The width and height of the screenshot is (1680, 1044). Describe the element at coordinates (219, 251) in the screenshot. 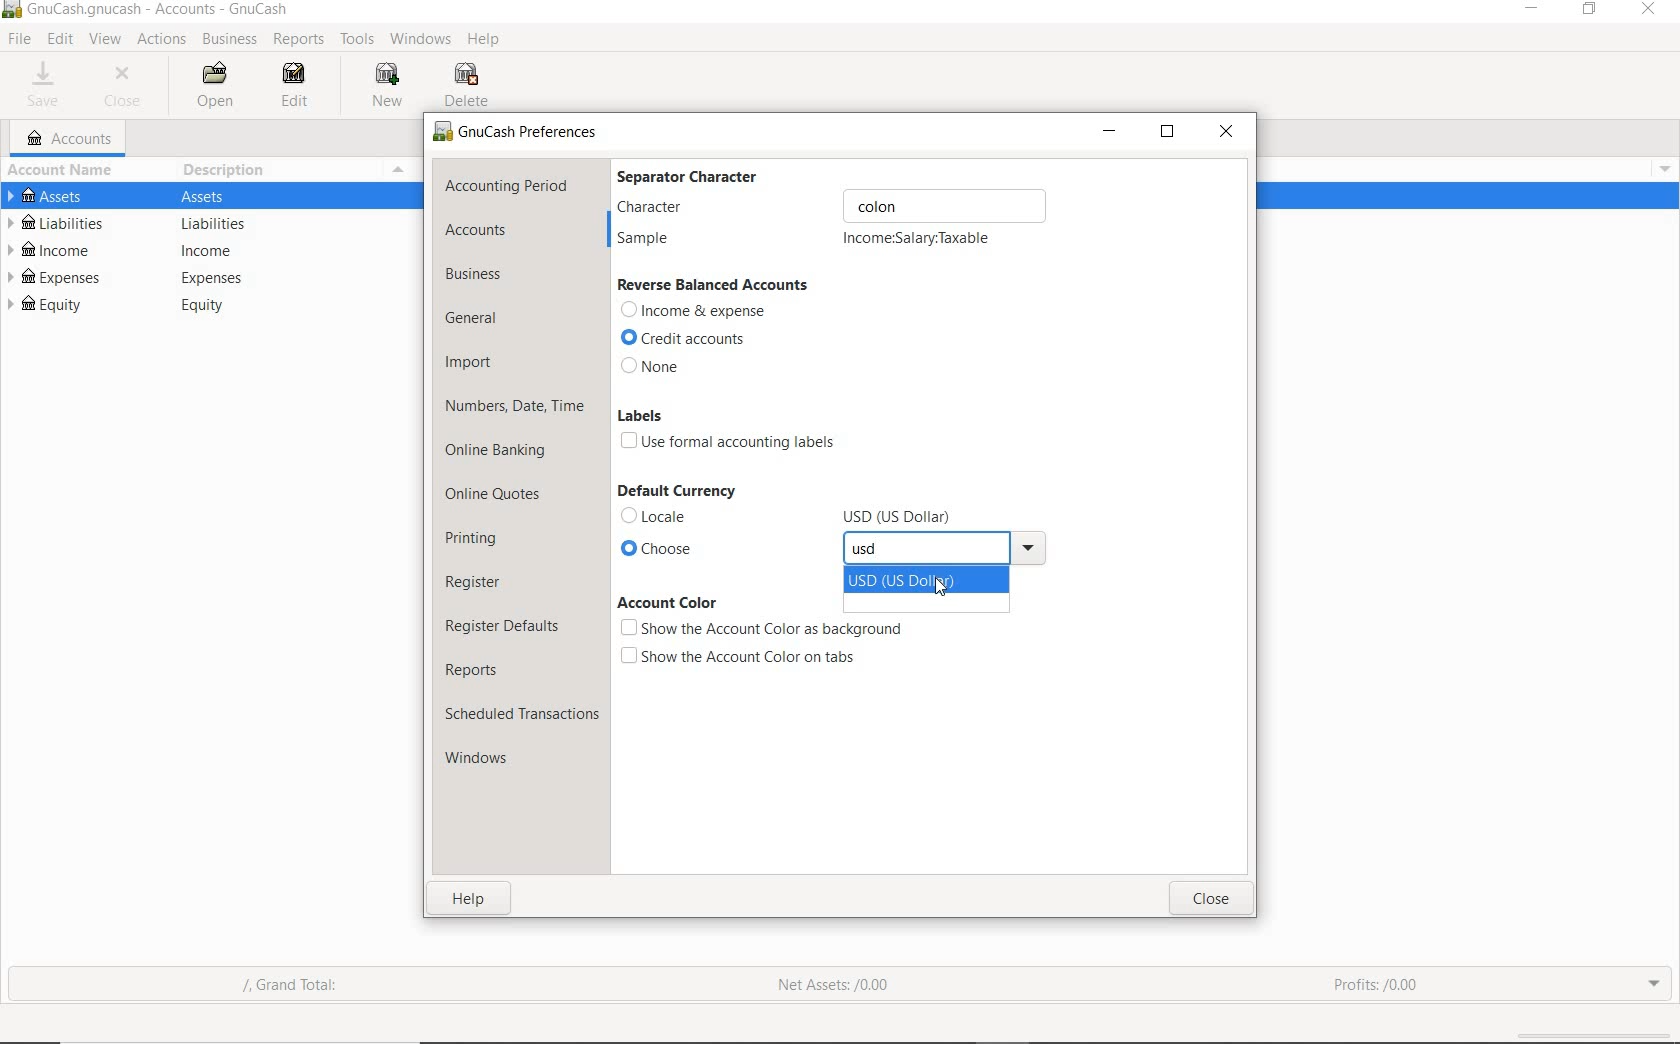

I see `` at that location.